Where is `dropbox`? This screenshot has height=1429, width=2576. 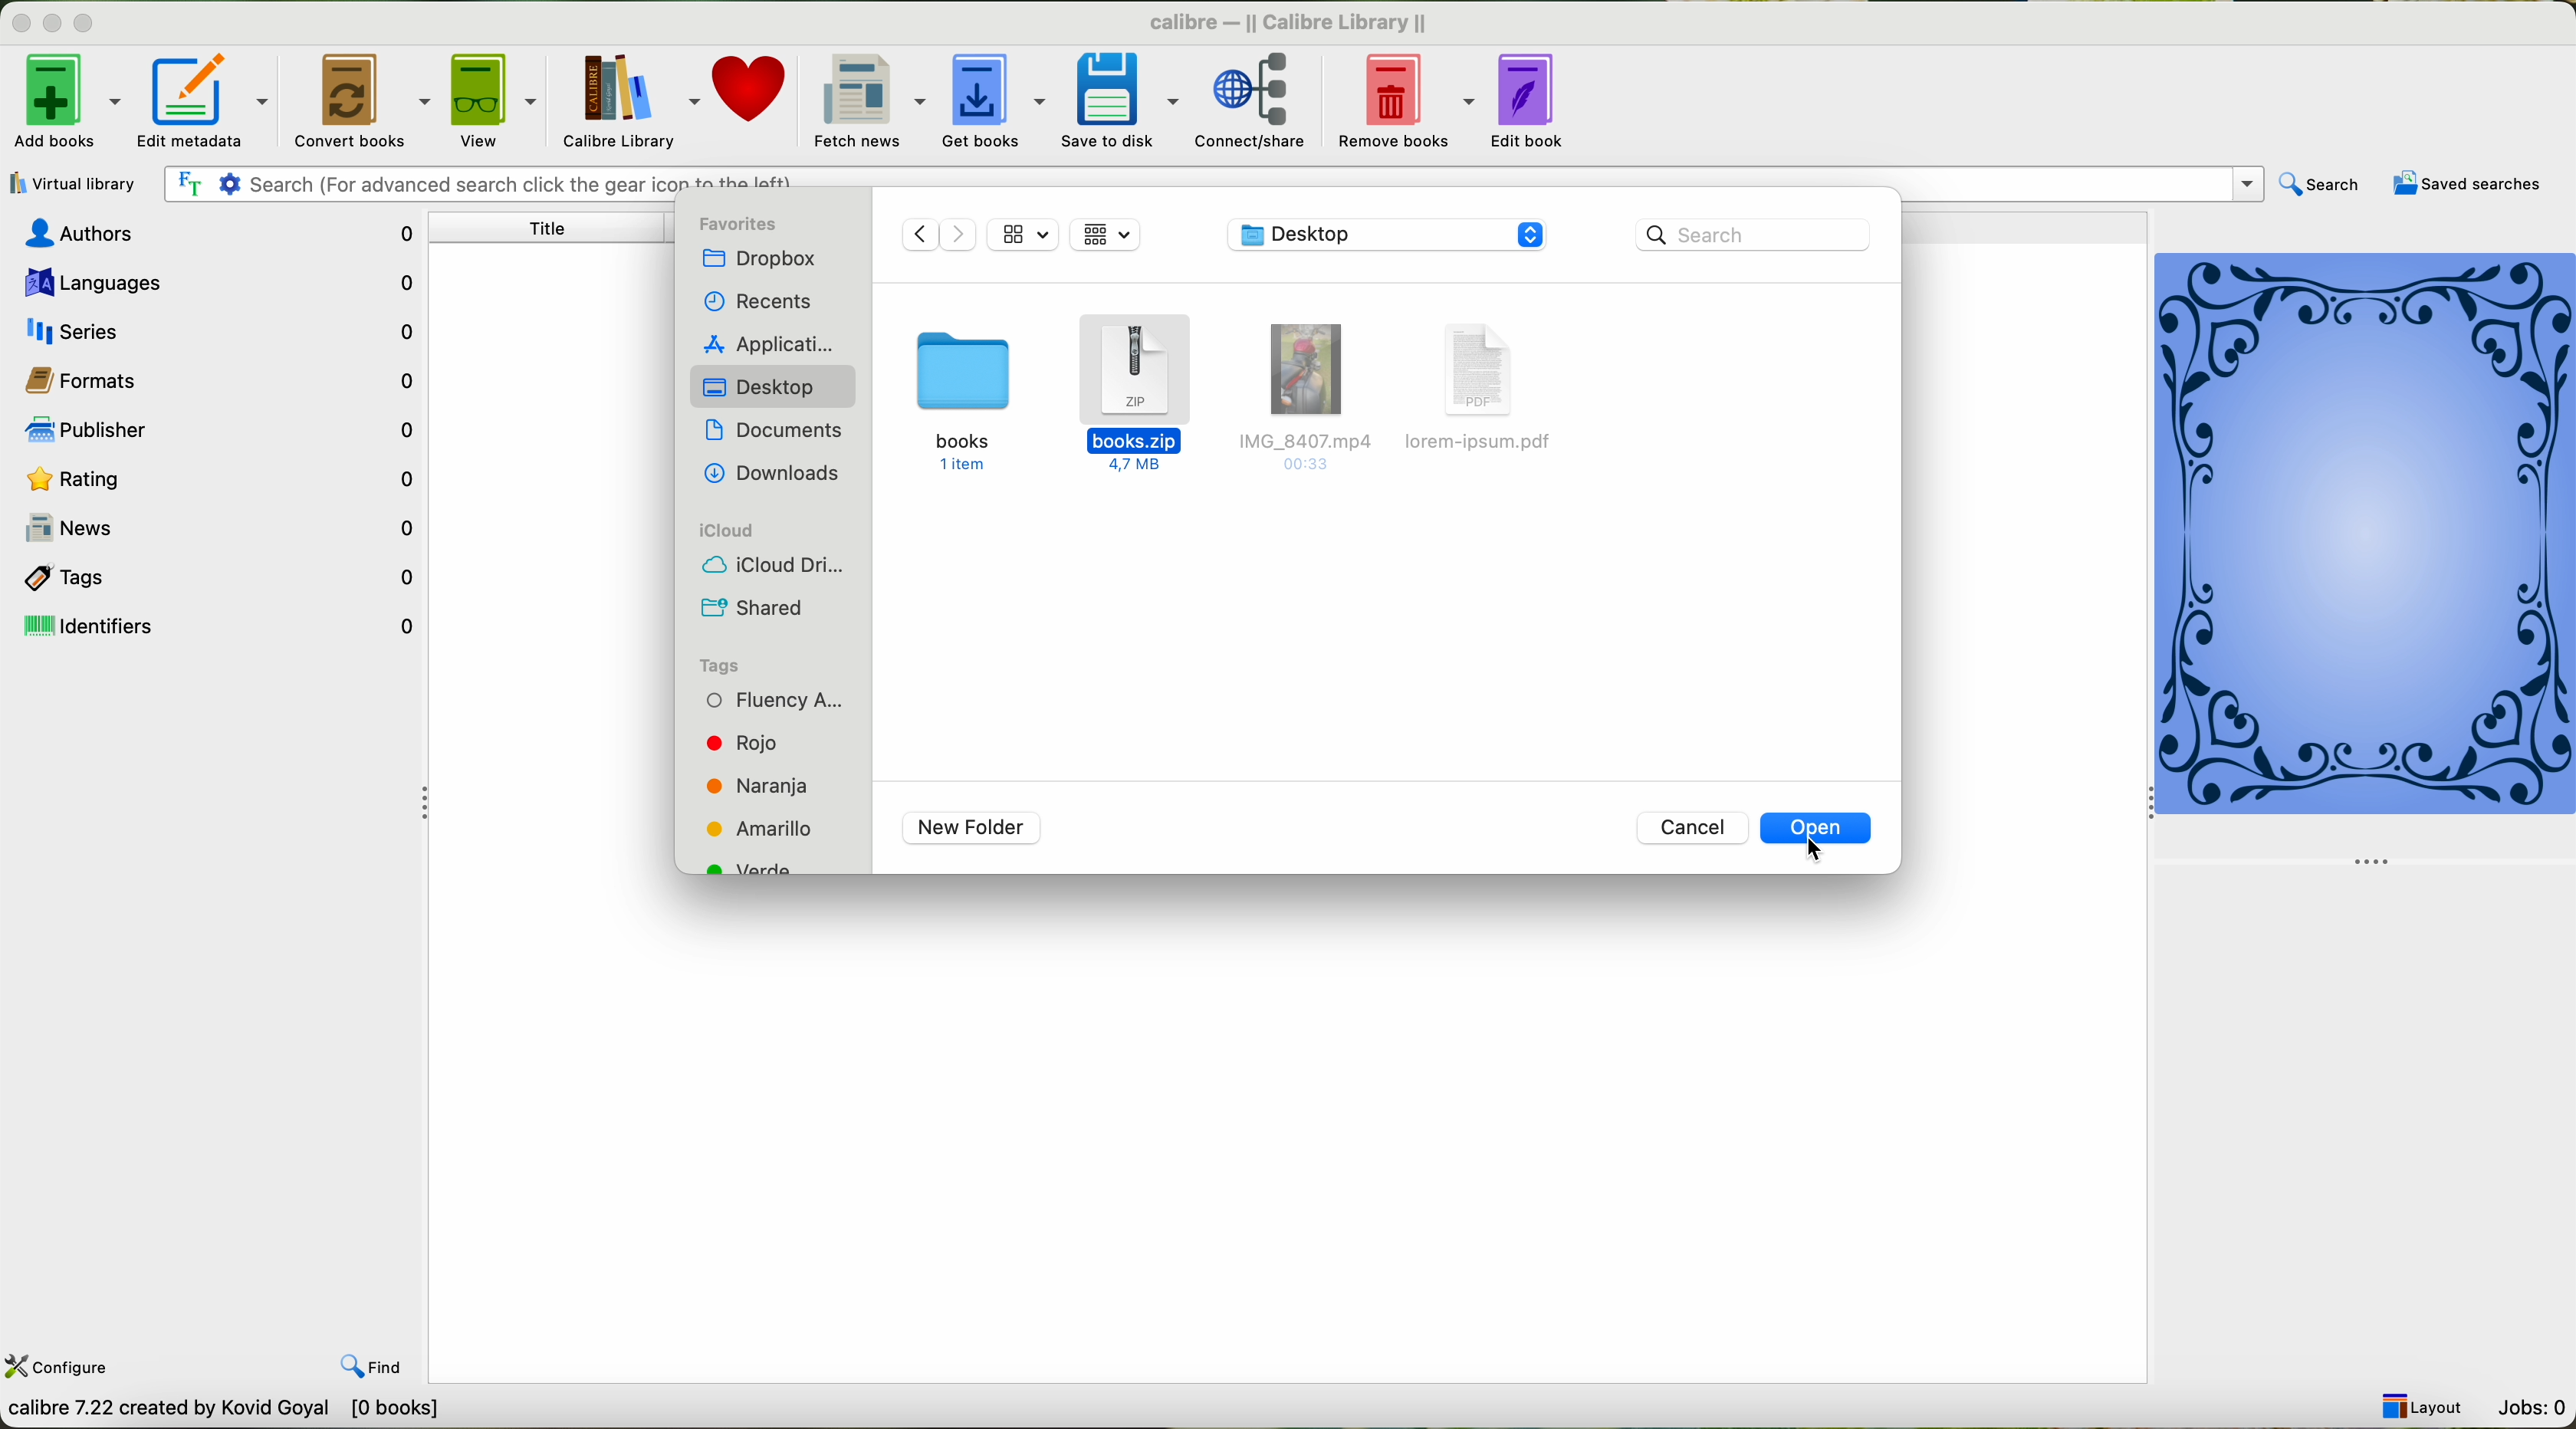 dropbox is located at coordinates (761, 257).